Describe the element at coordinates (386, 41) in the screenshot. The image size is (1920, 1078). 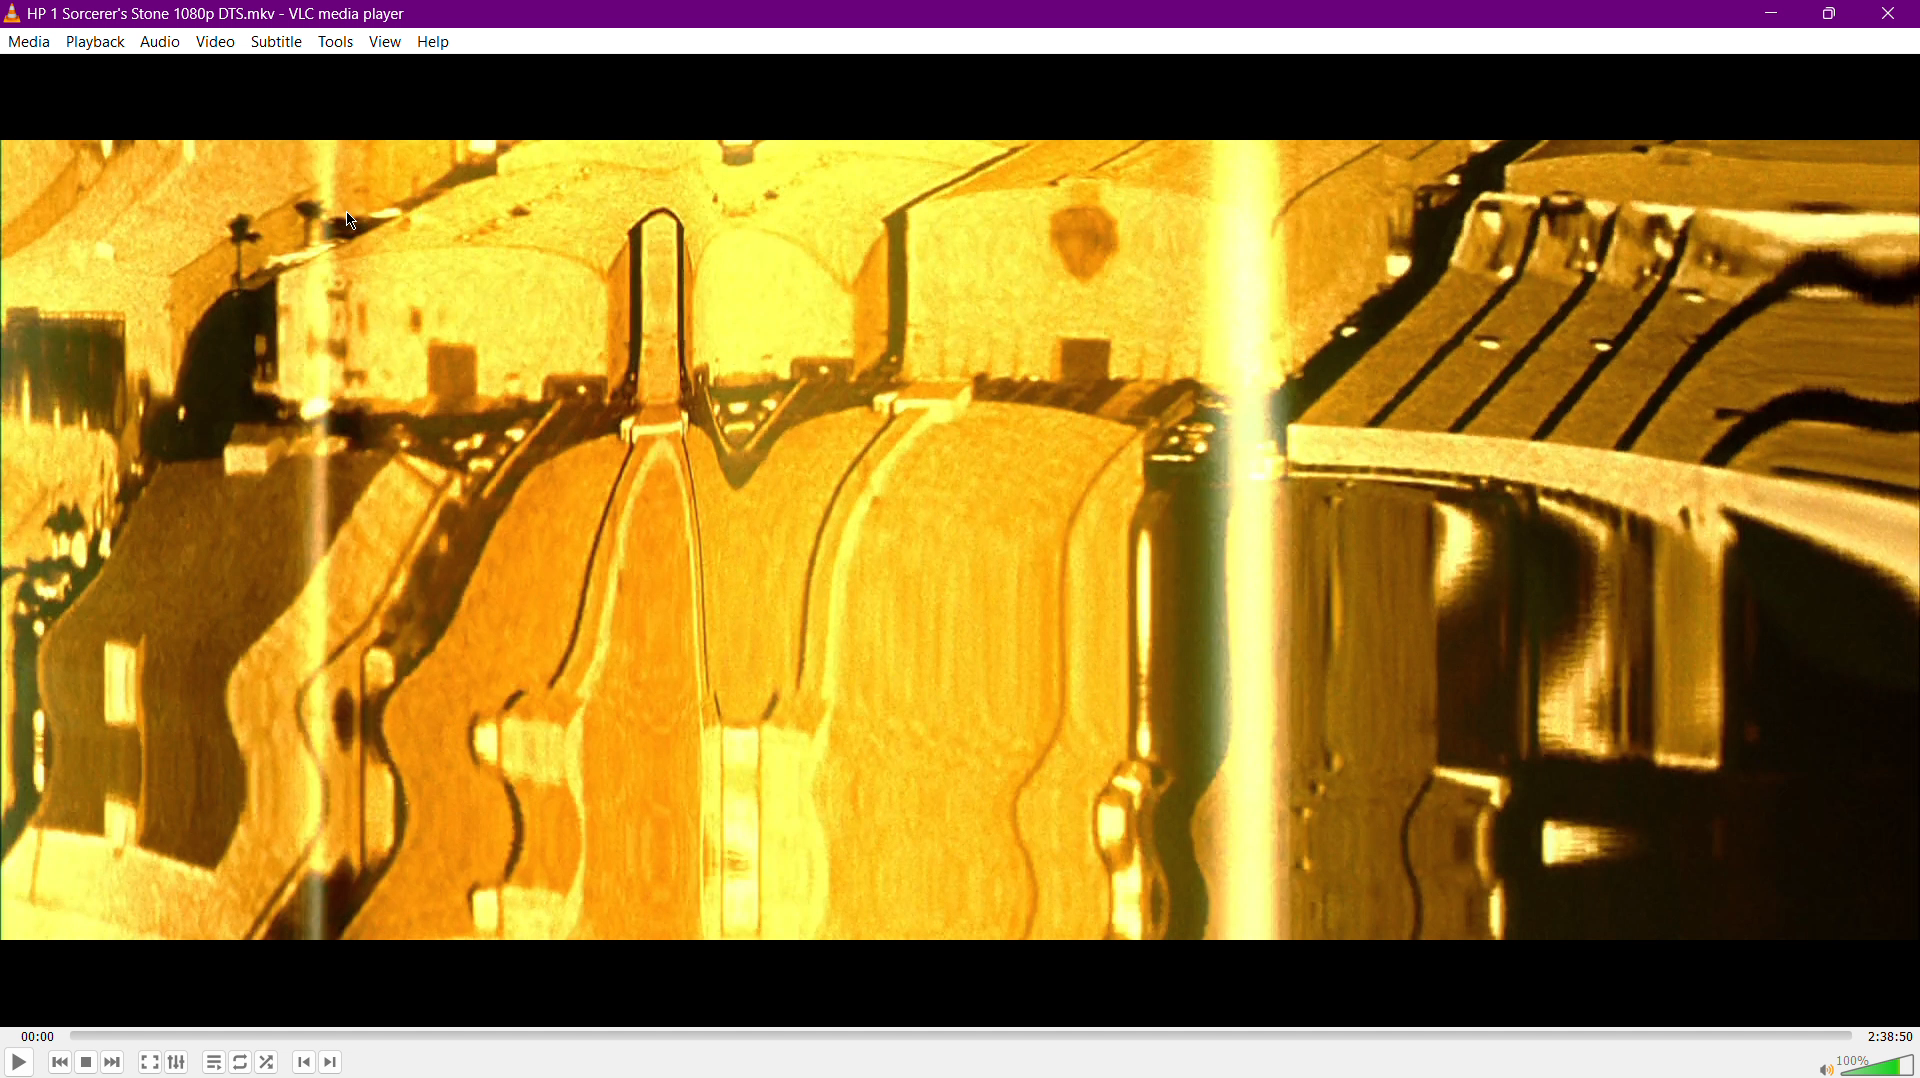
I see `View` at that location.